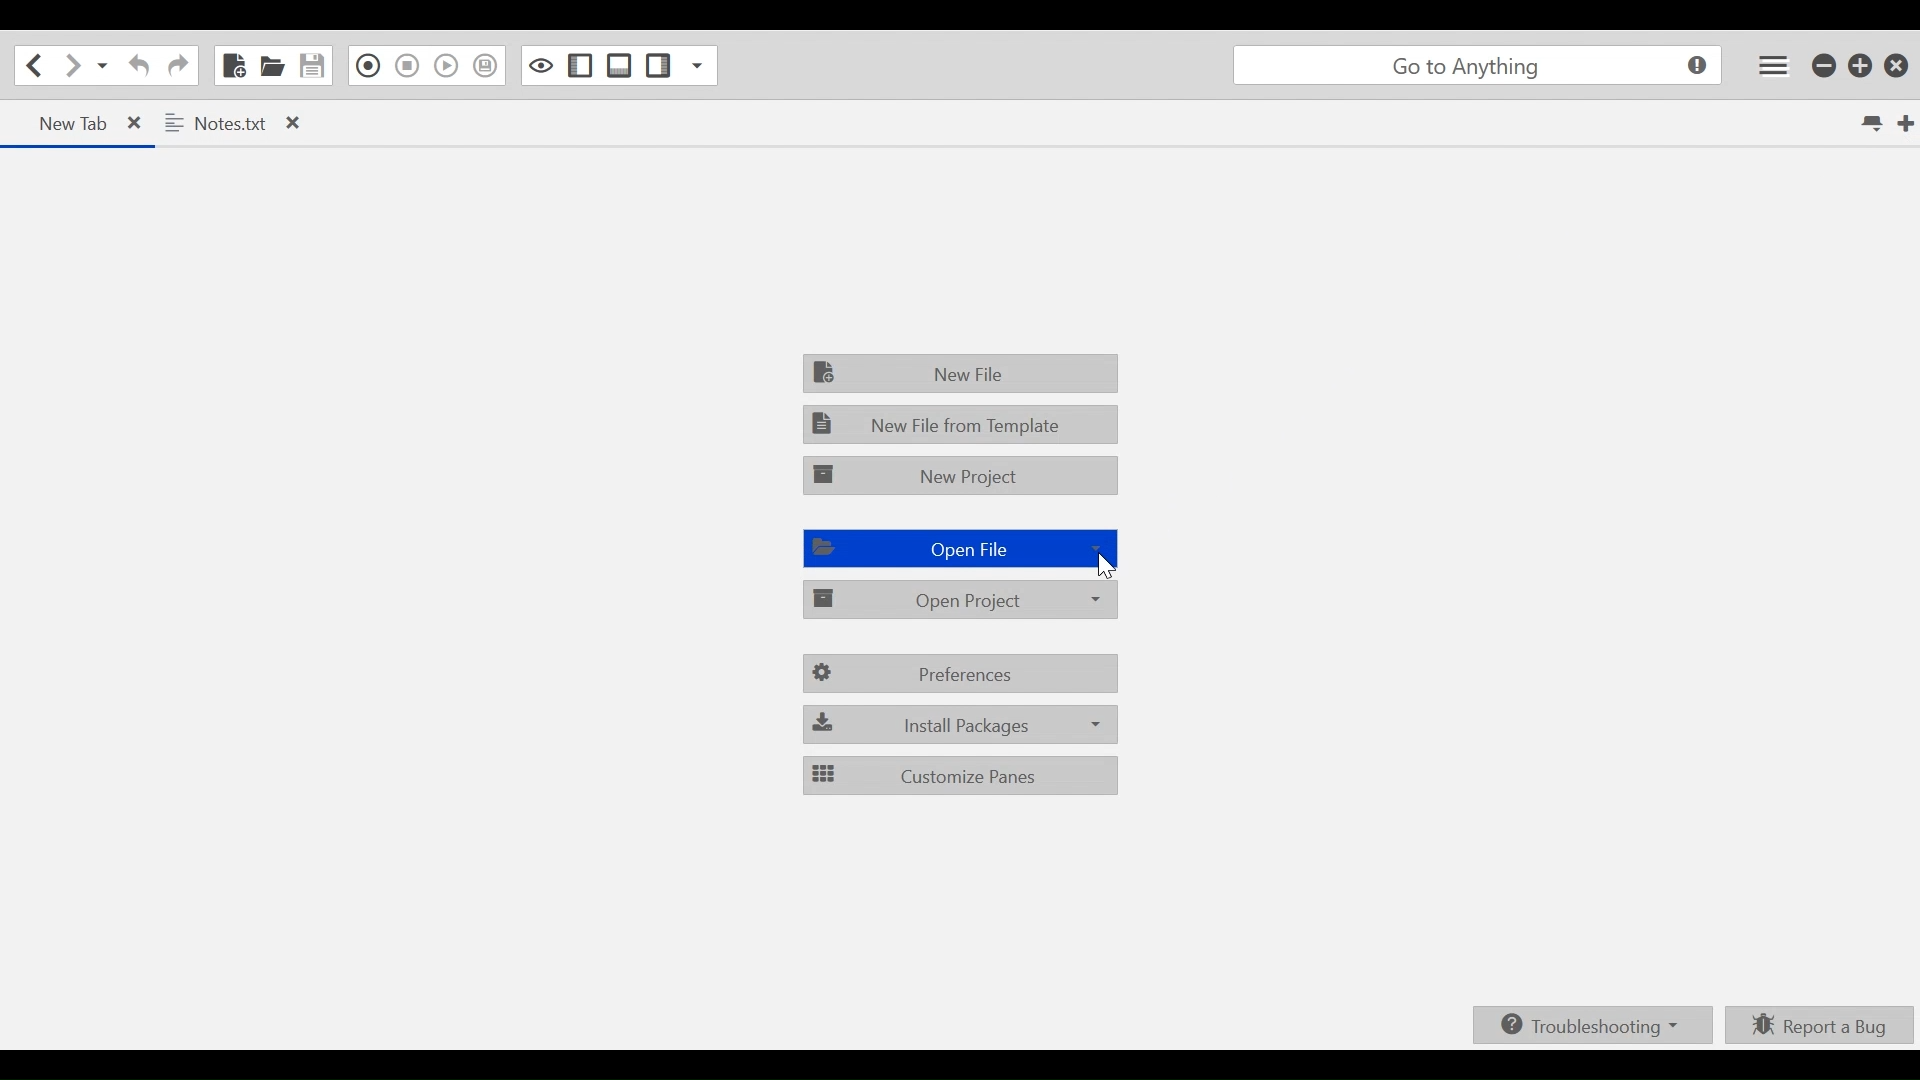  What do you see at coordinates (959, 548) in the screenshot?
I see `Open File` at bounding box center [959, 548].